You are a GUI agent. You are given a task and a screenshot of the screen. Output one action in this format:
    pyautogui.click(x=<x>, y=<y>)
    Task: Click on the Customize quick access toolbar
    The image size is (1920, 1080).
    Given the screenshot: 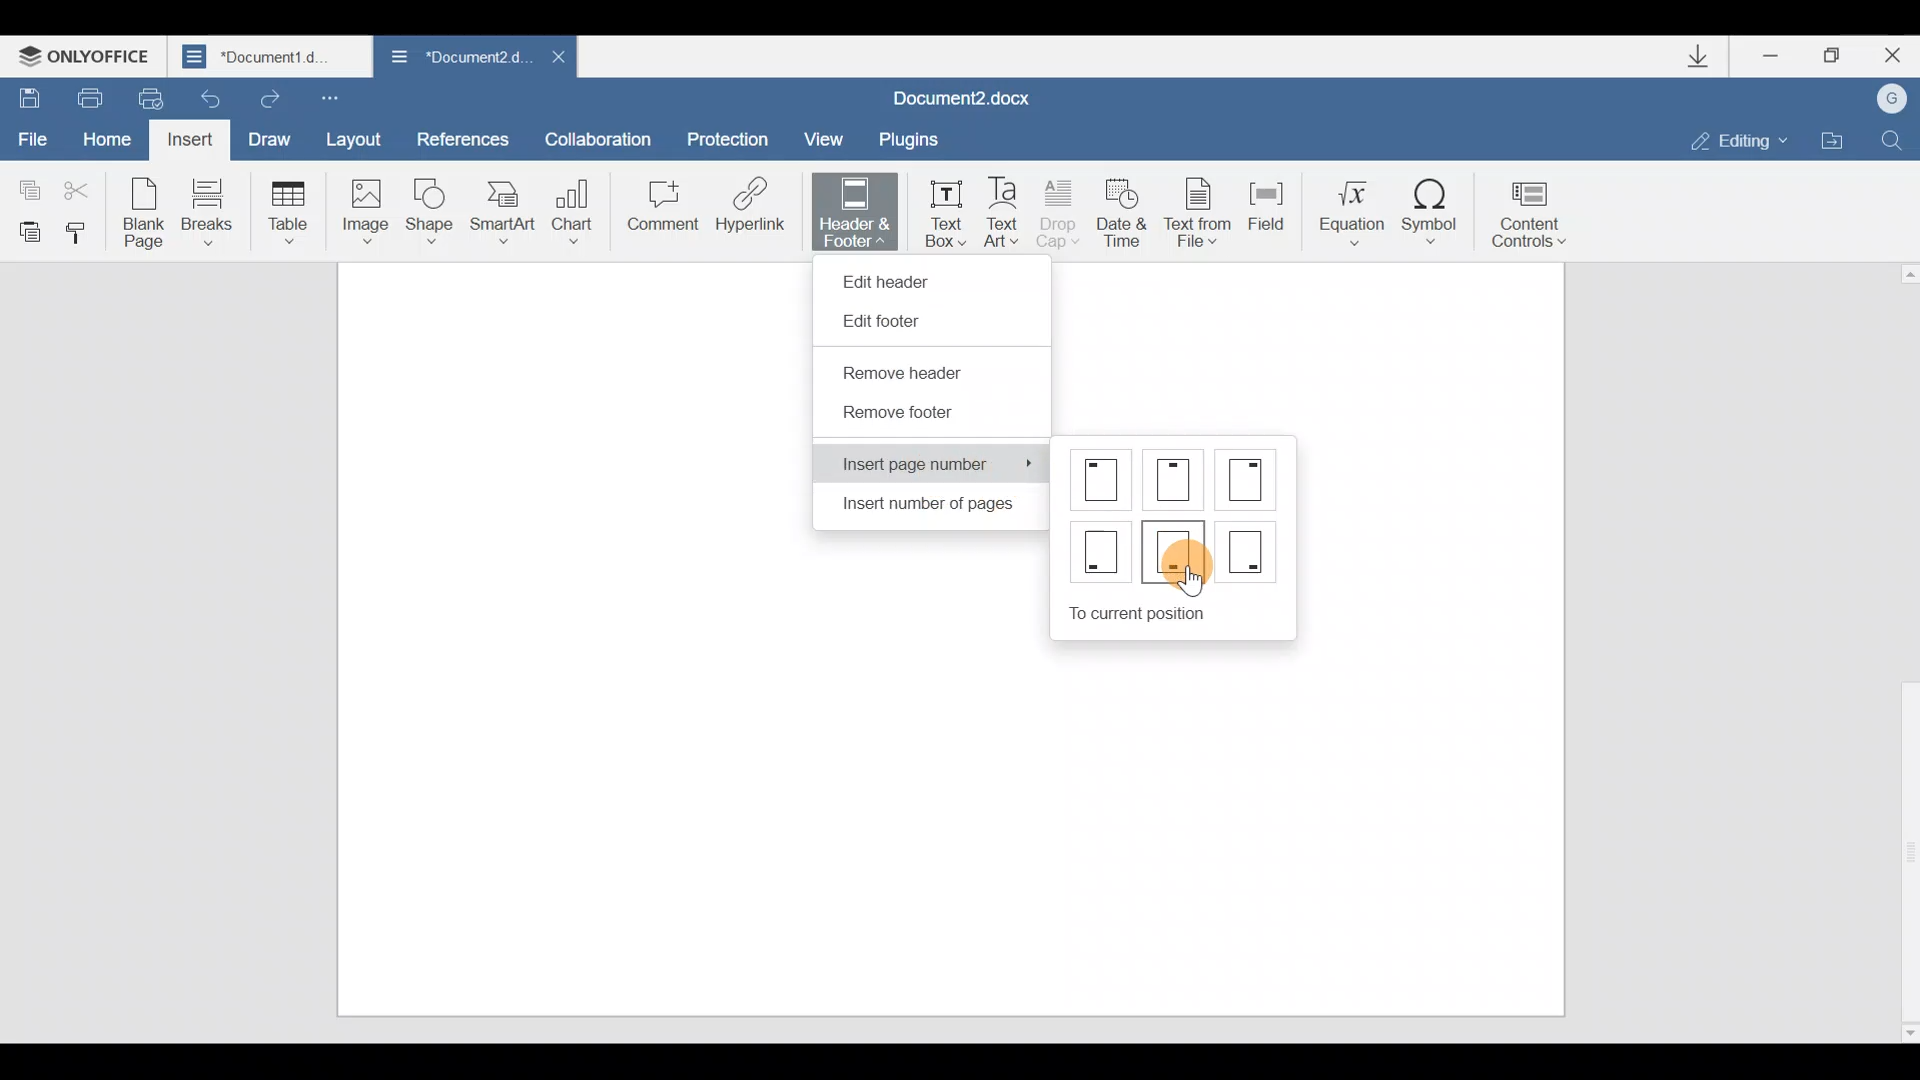 What is the action you would take?
    pyautogui.click(x=346, y=97)
    